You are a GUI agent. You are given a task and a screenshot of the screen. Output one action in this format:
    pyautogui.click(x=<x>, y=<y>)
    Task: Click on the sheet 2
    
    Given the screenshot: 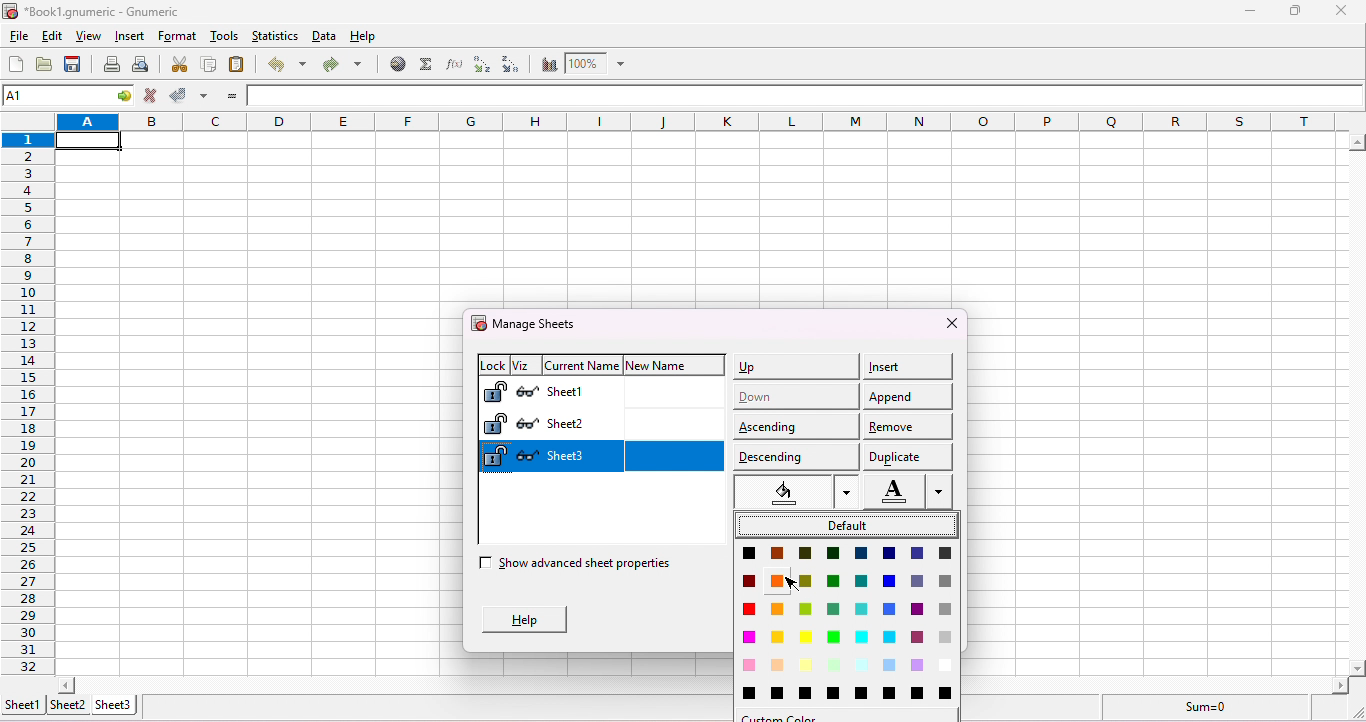 What is the action you would take?
    pyautogui.click(x=634, y=424)
    